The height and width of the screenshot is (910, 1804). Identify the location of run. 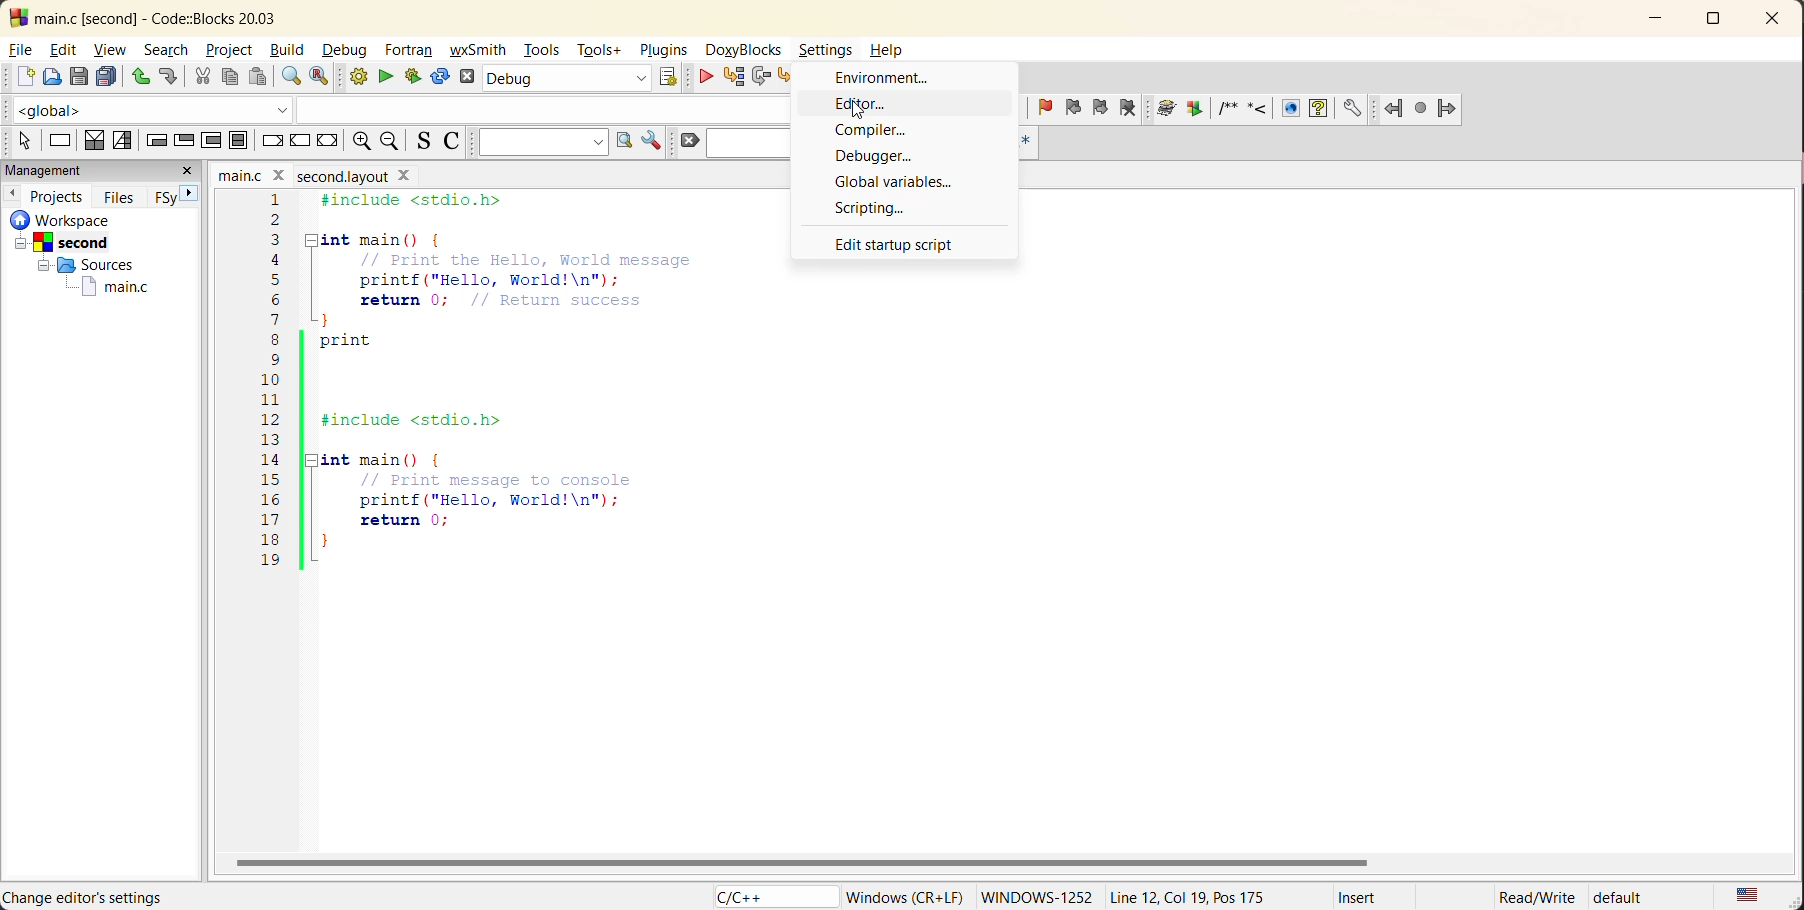
(383, 77).